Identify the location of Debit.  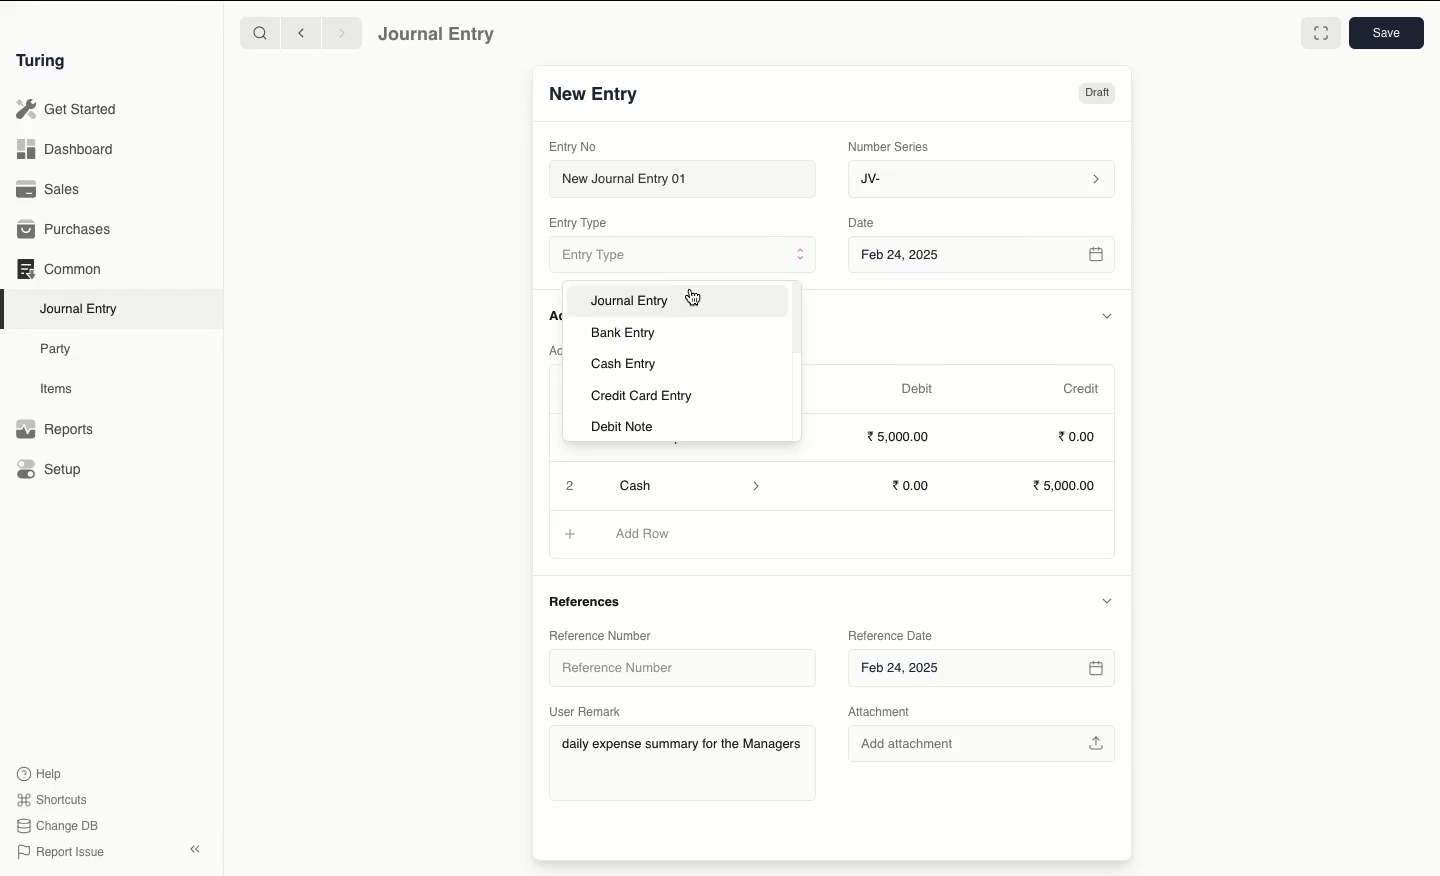
(917, 389).